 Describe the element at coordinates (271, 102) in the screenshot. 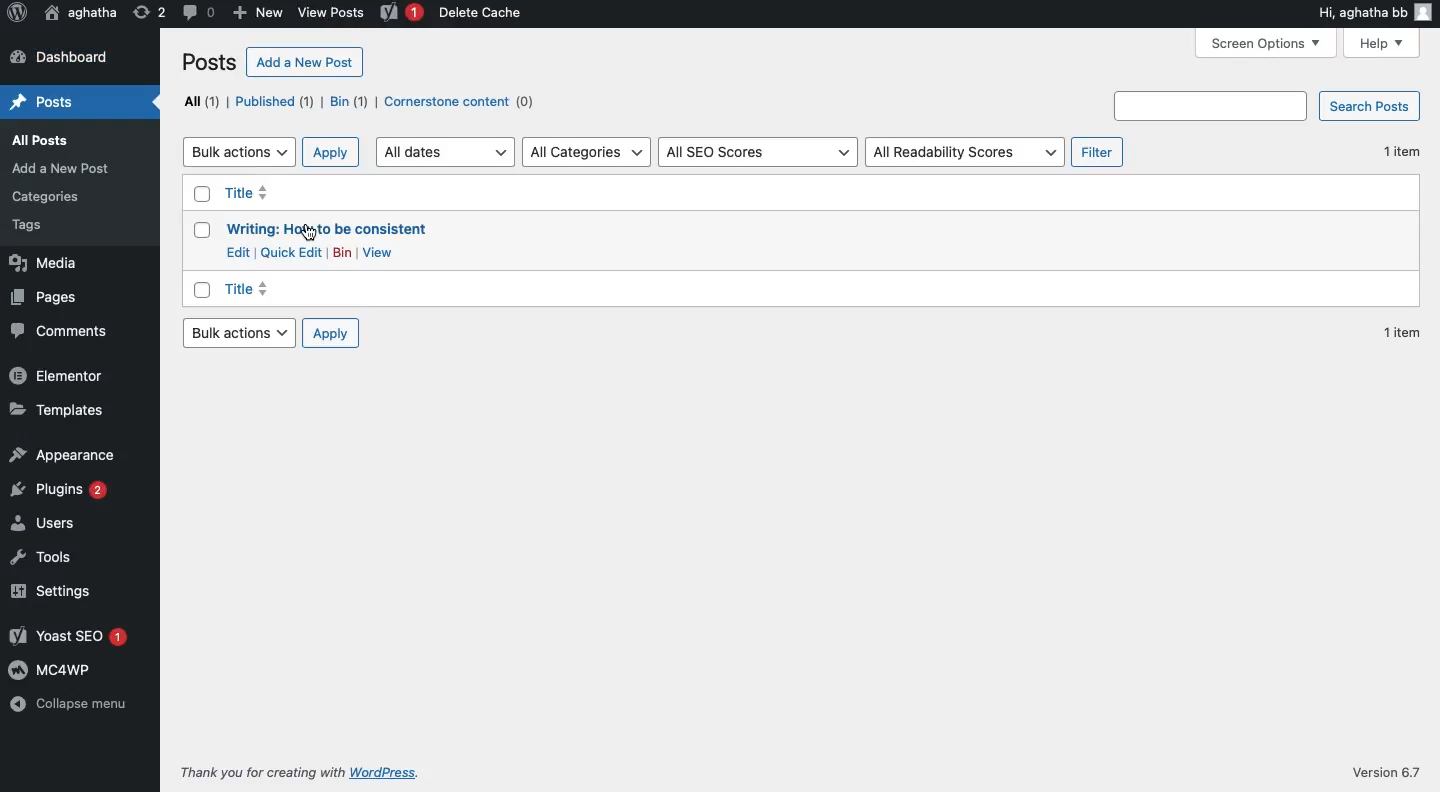

I see `Published (1)` at that location.